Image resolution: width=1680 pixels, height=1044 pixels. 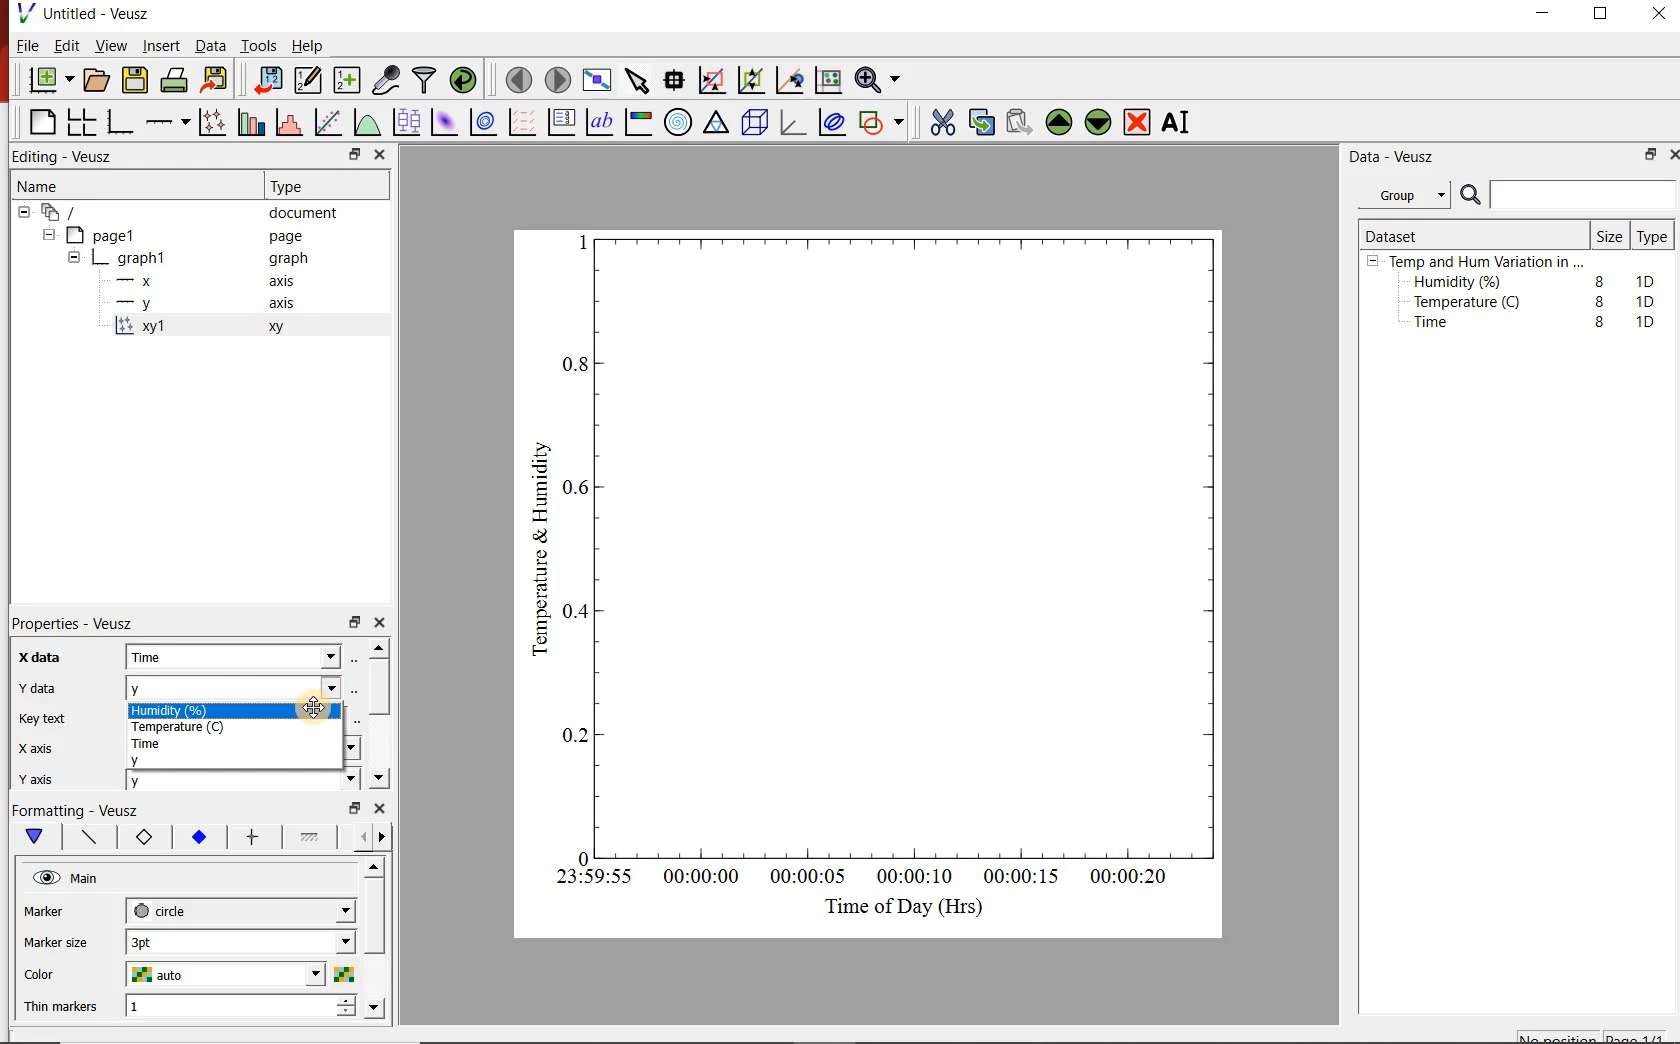 What do you see at coordinates (1442, 327) in the screenshot?
I see `Time` at bounding box center [1442, 327].